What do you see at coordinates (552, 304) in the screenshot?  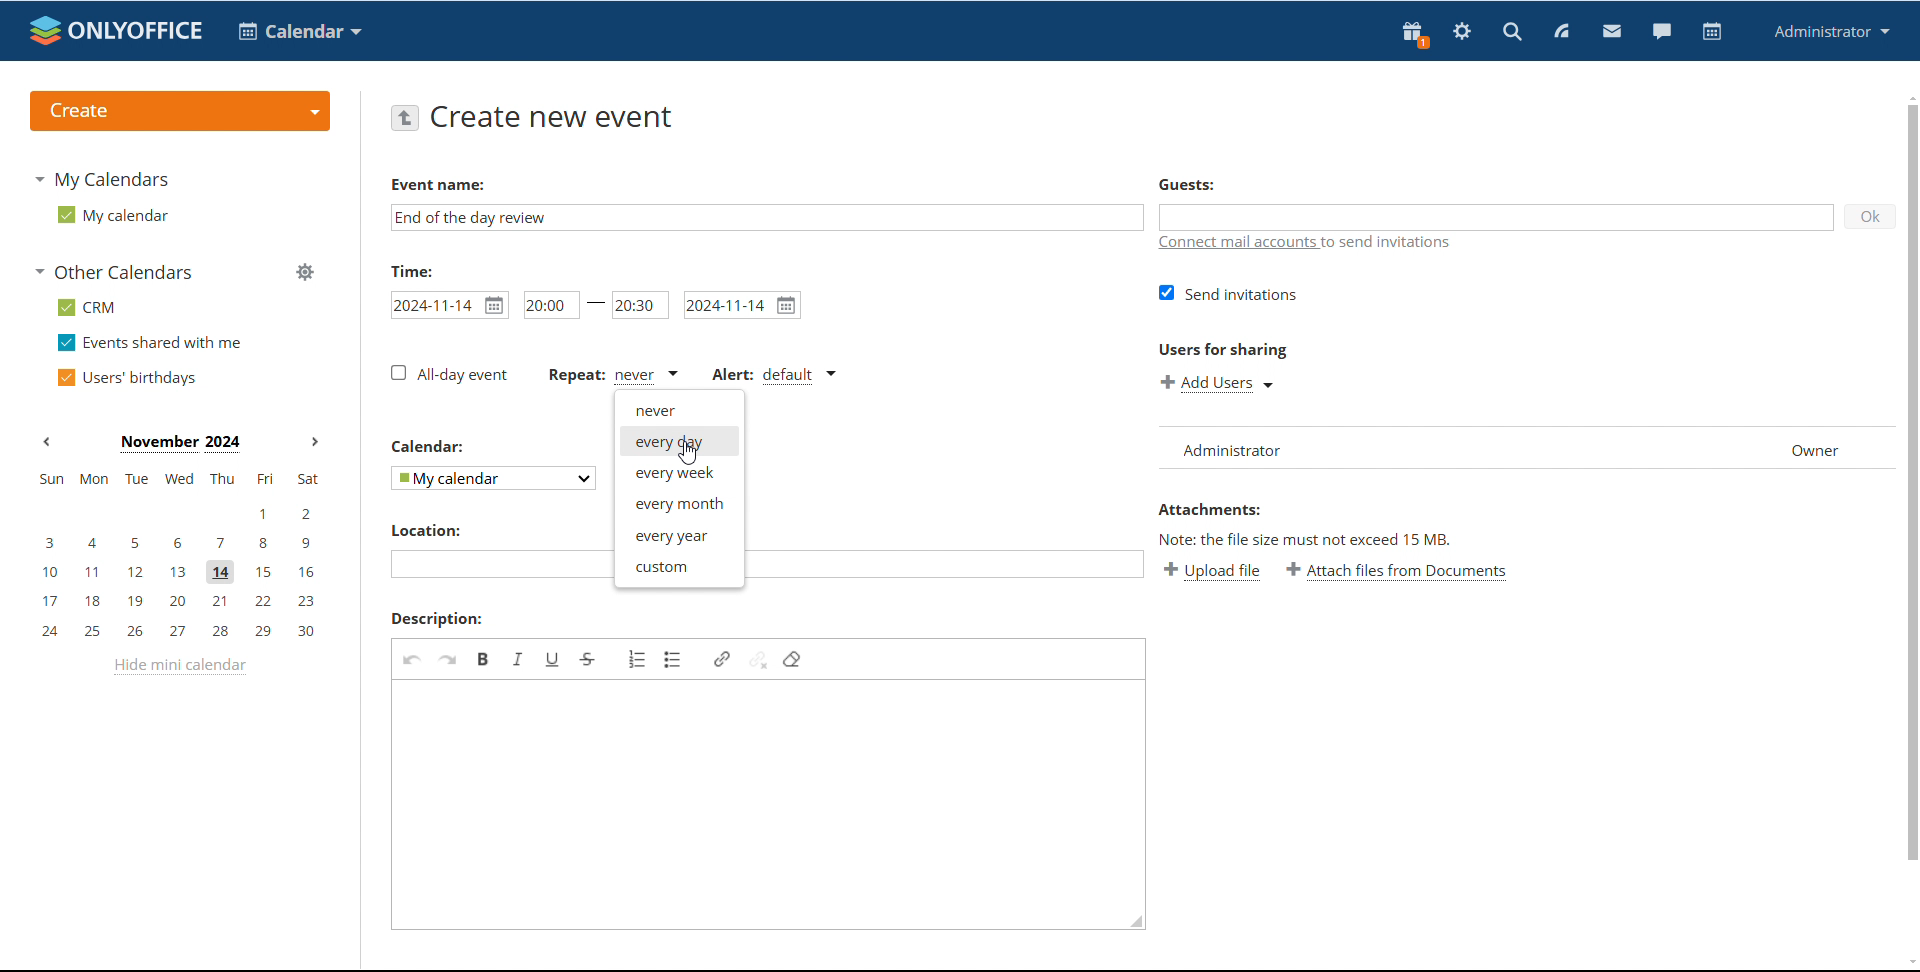 I see `start time set` at bounding box center [552, 304].